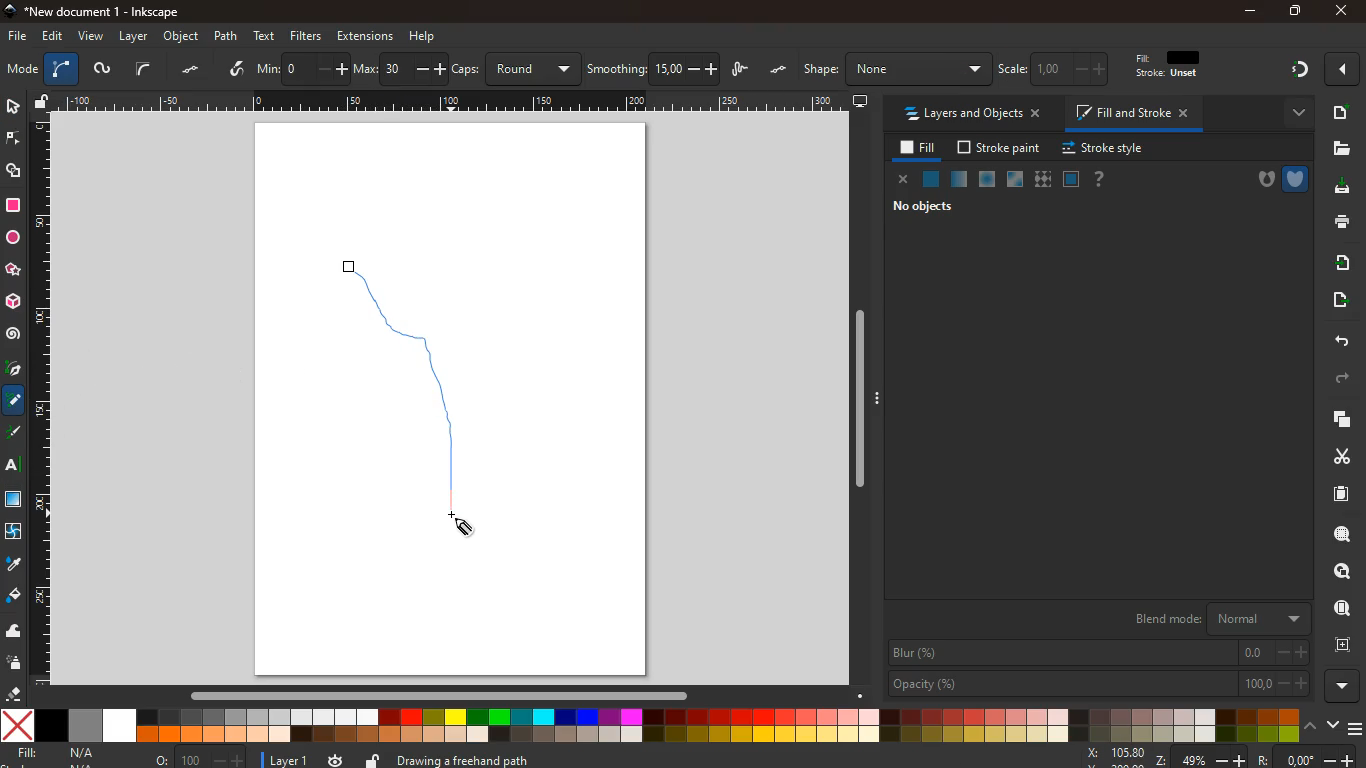  What do you see at coordinates (1339, 493) in the screenshot?
I see `paper` at bounding box center [1339, 493].